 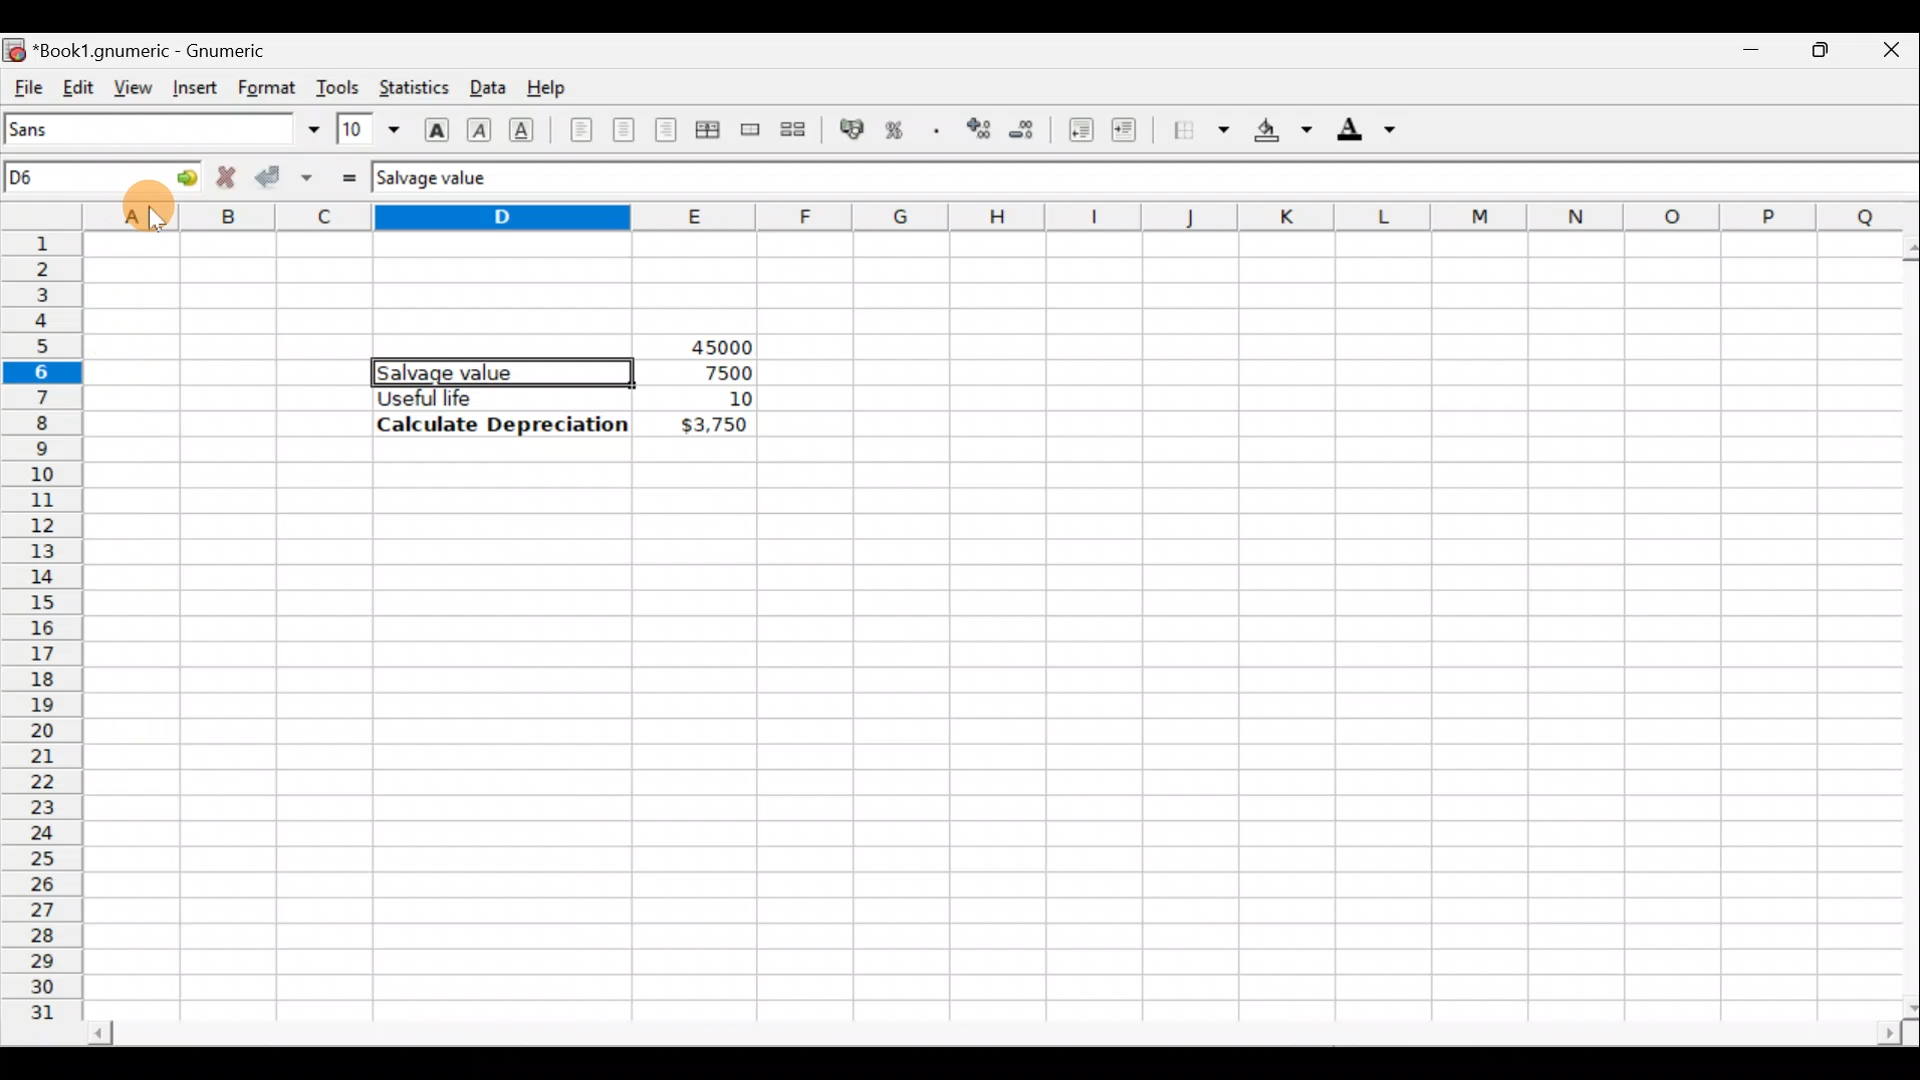 What do you see at coordinates (412, 89) in the screenshot?
I see `Statistics` at bounding box center [412, 89].